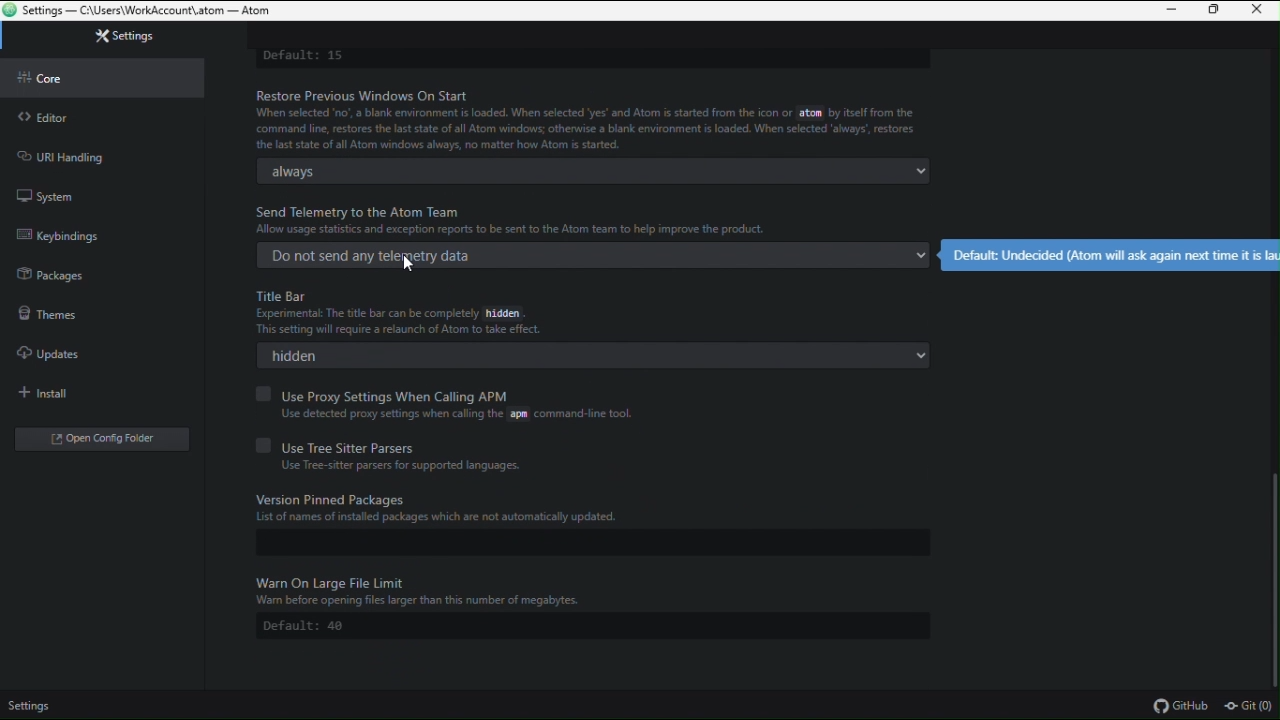 This screenshot has height=720, width=1280. I want to click on Scroll bar, so click(1272, 565).